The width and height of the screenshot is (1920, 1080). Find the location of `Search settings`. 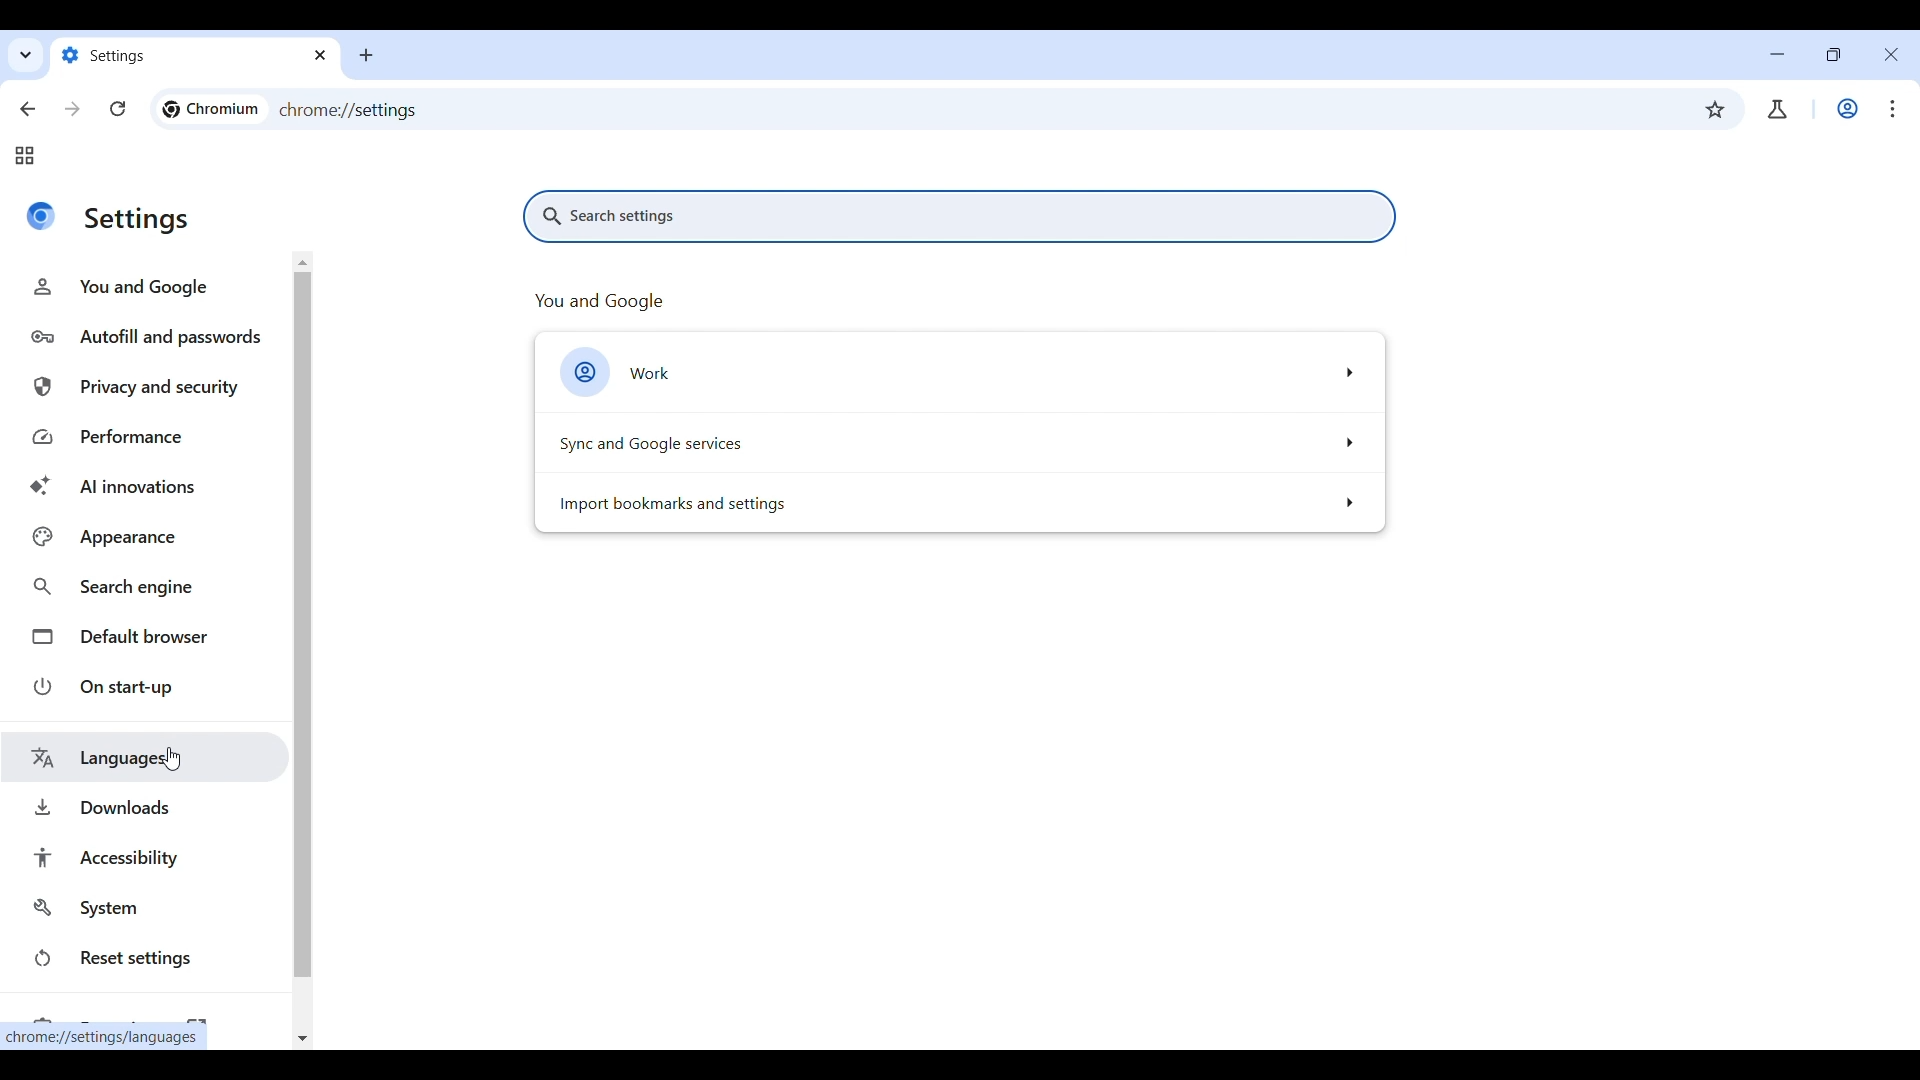

Search settings is located at coordinates (961, 216).